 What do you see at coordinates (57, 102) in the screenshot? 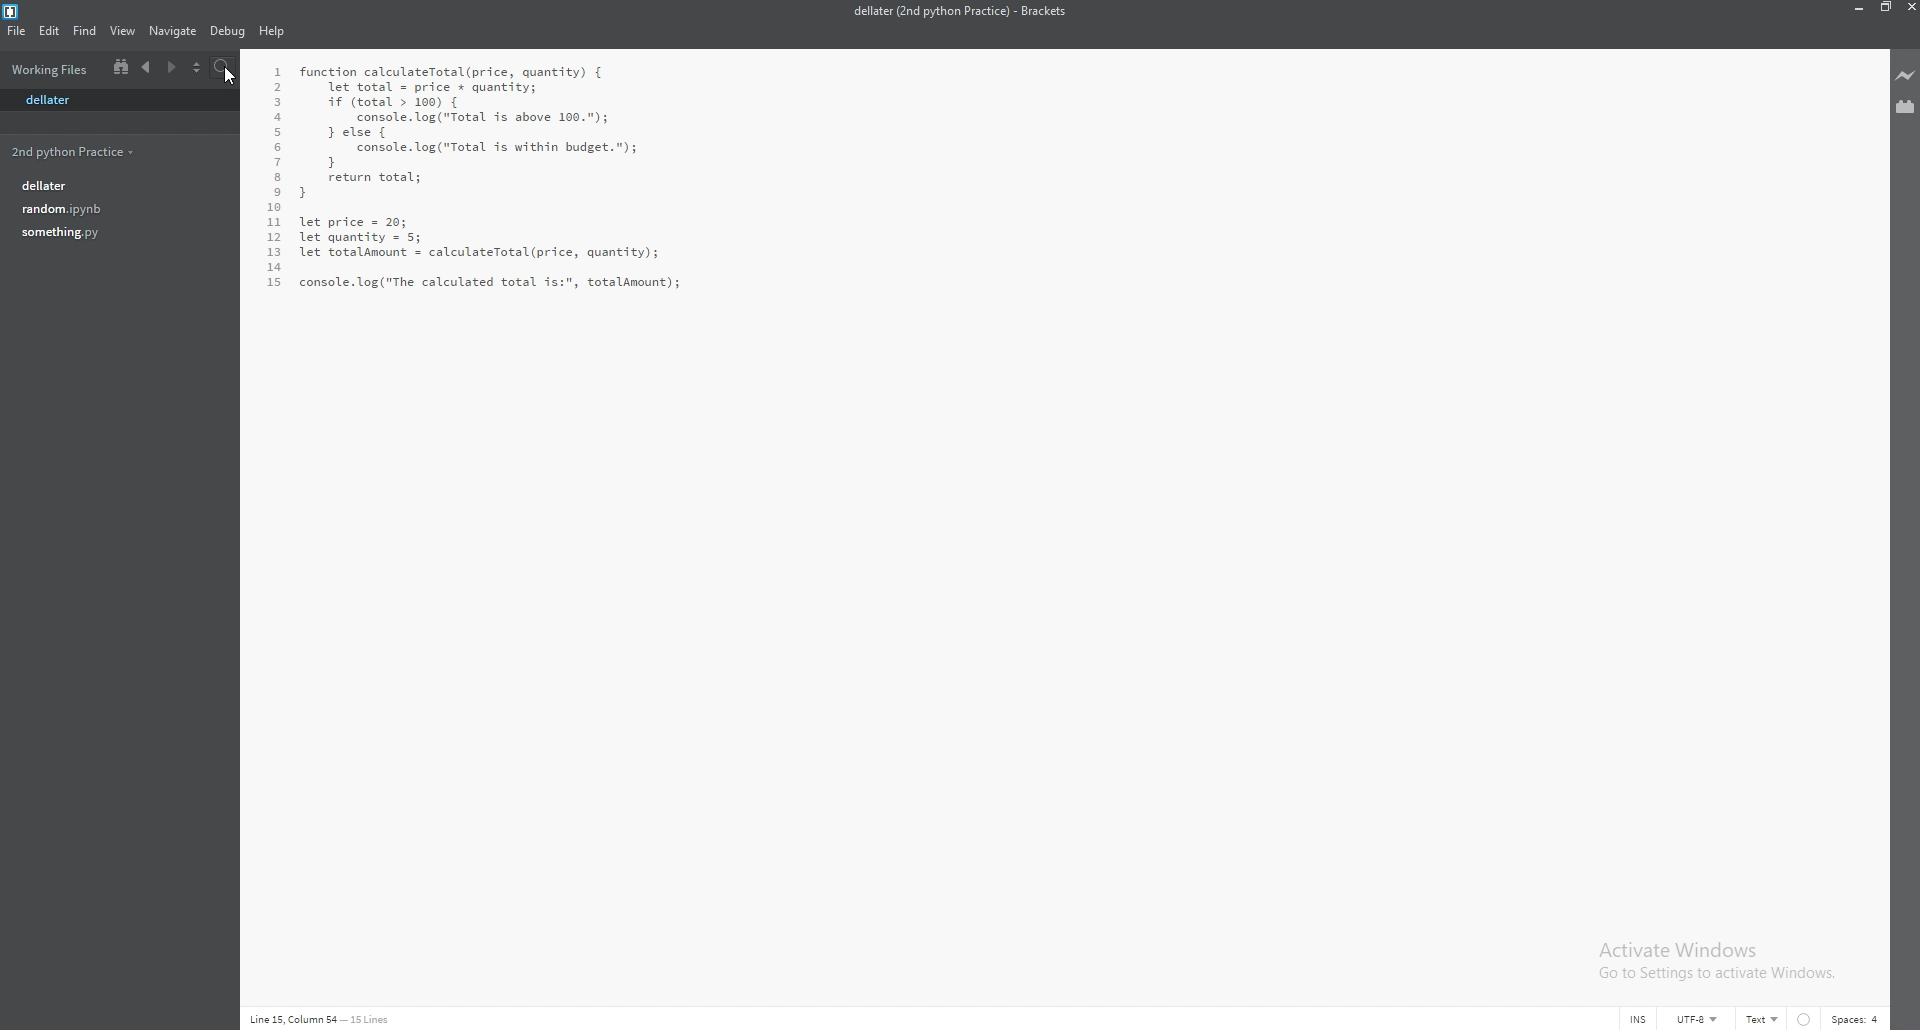
I see `dellater` at bounding box center [57, 102].